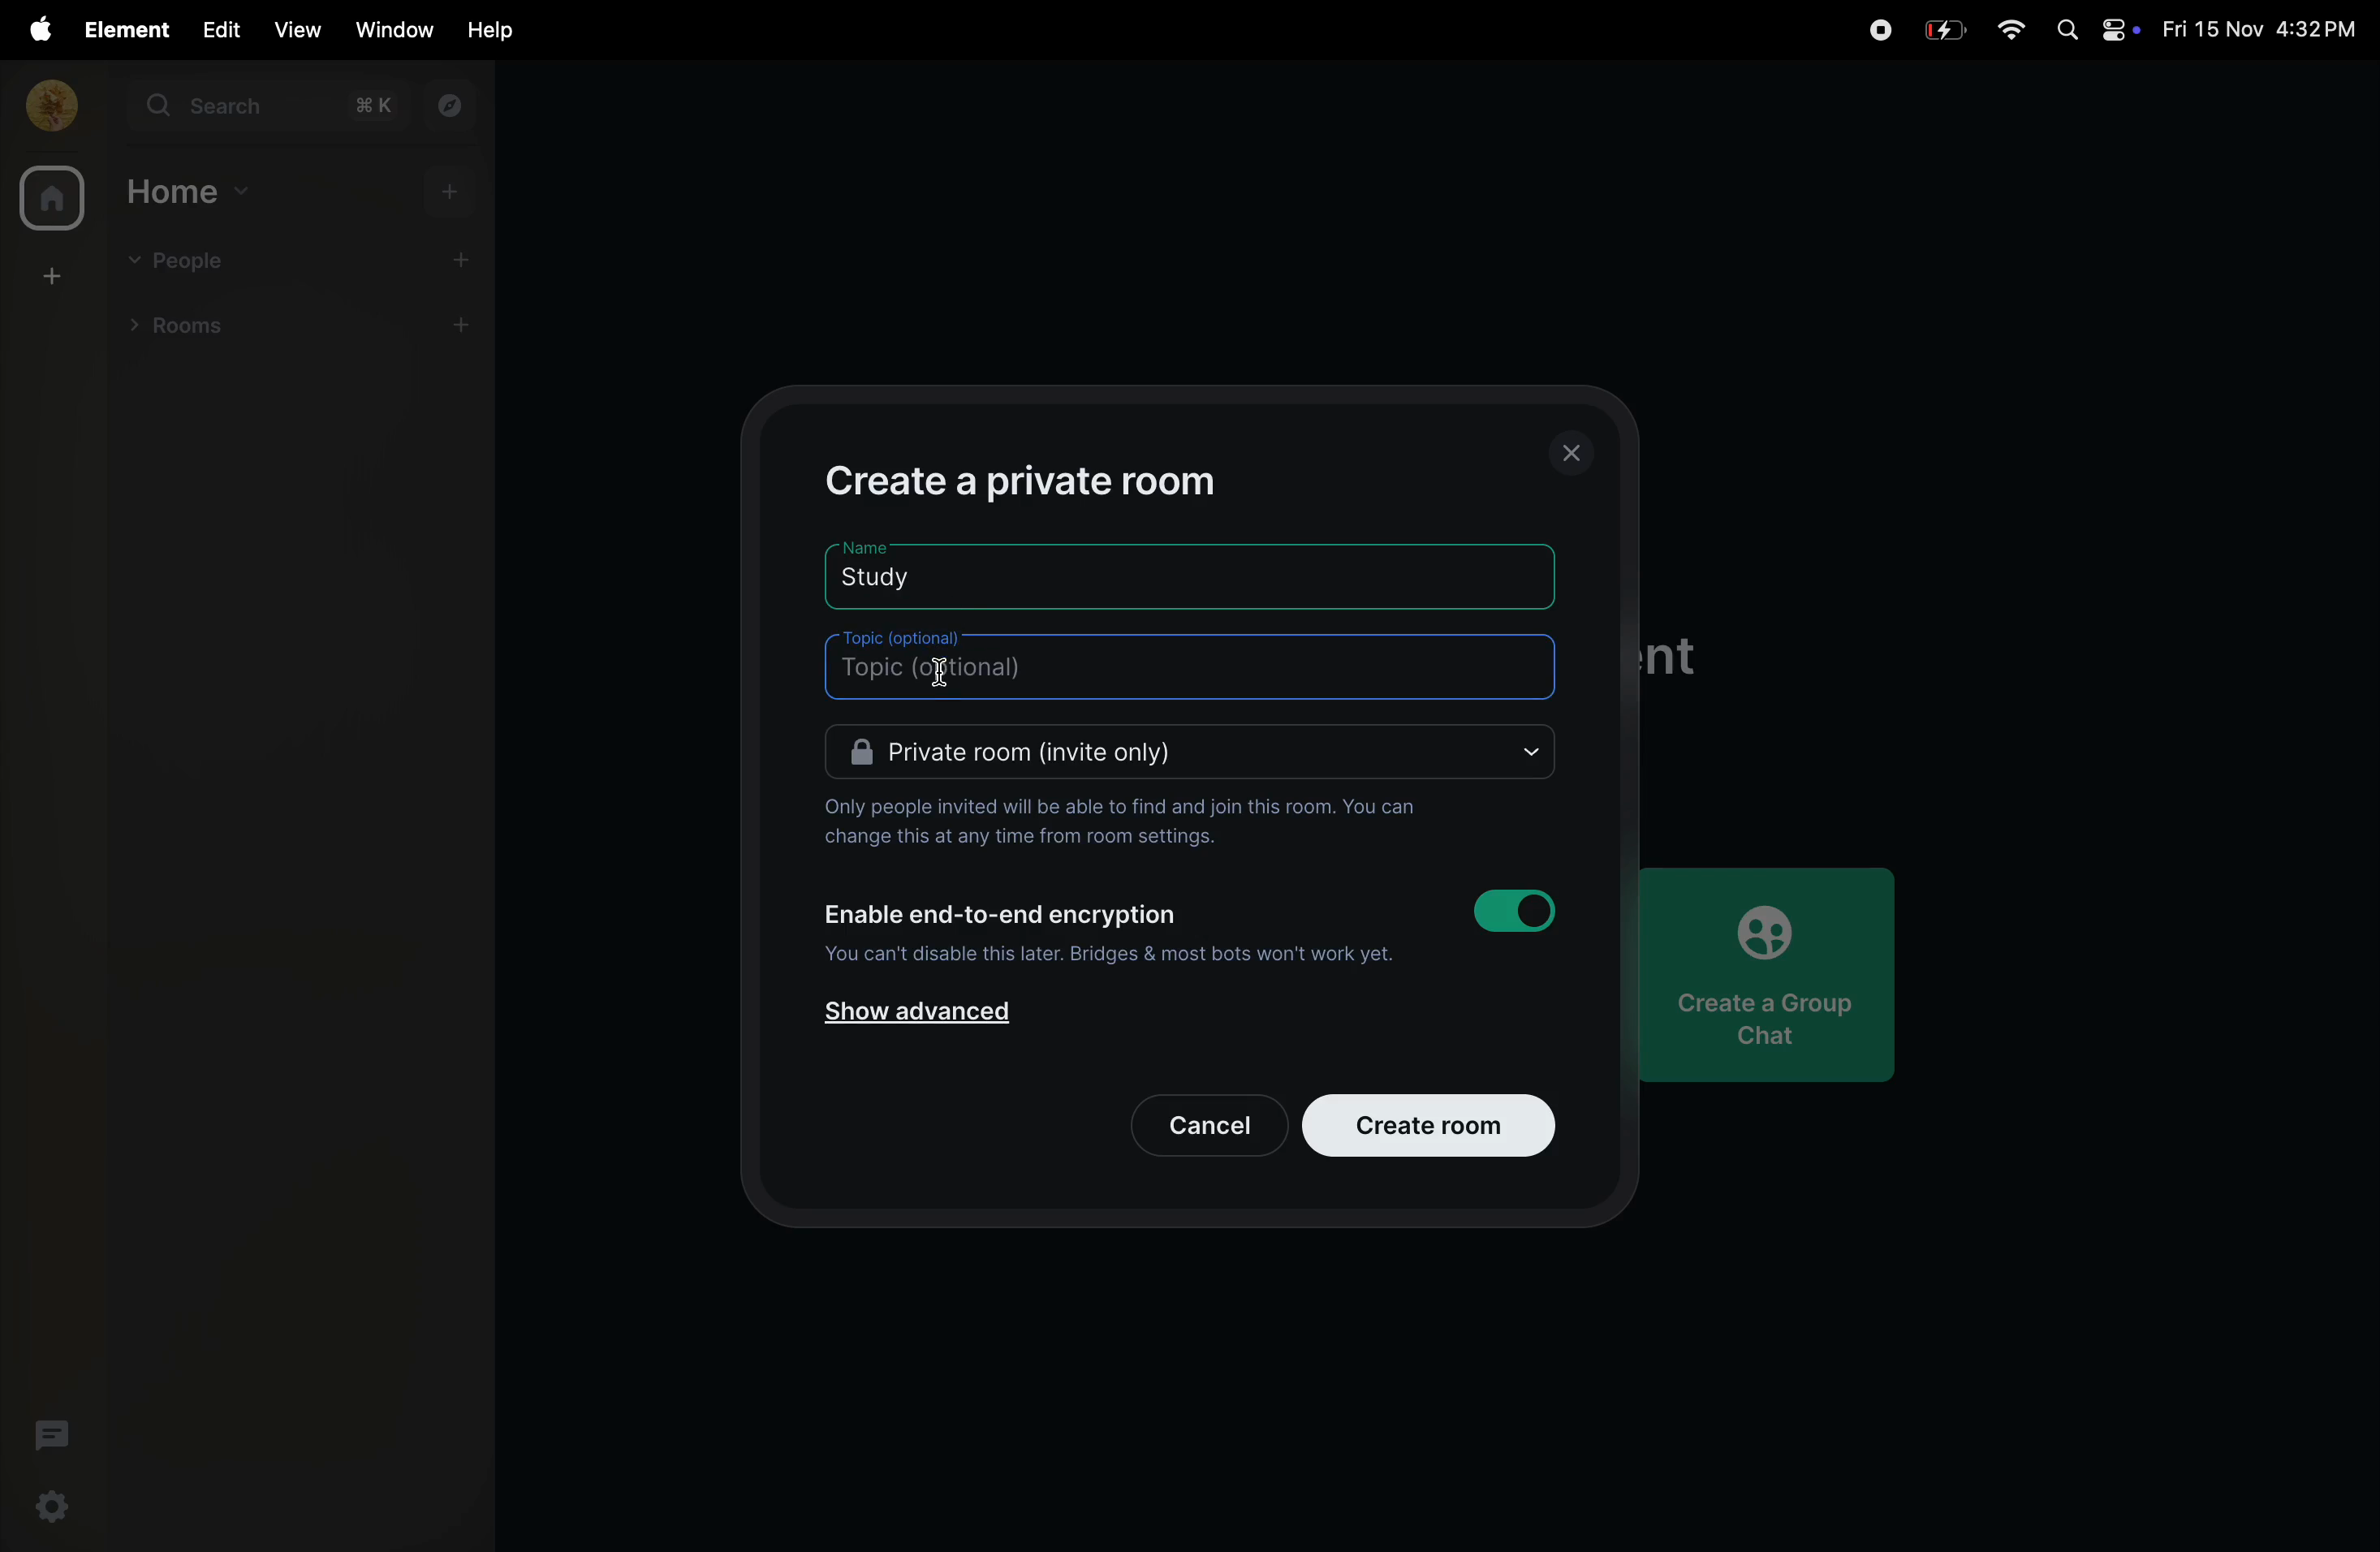 The width and height of the screenshot is (2380, 1552). Describe the element at coordinates (1057, 478) in the screenshot. I see `create private room` at that location.